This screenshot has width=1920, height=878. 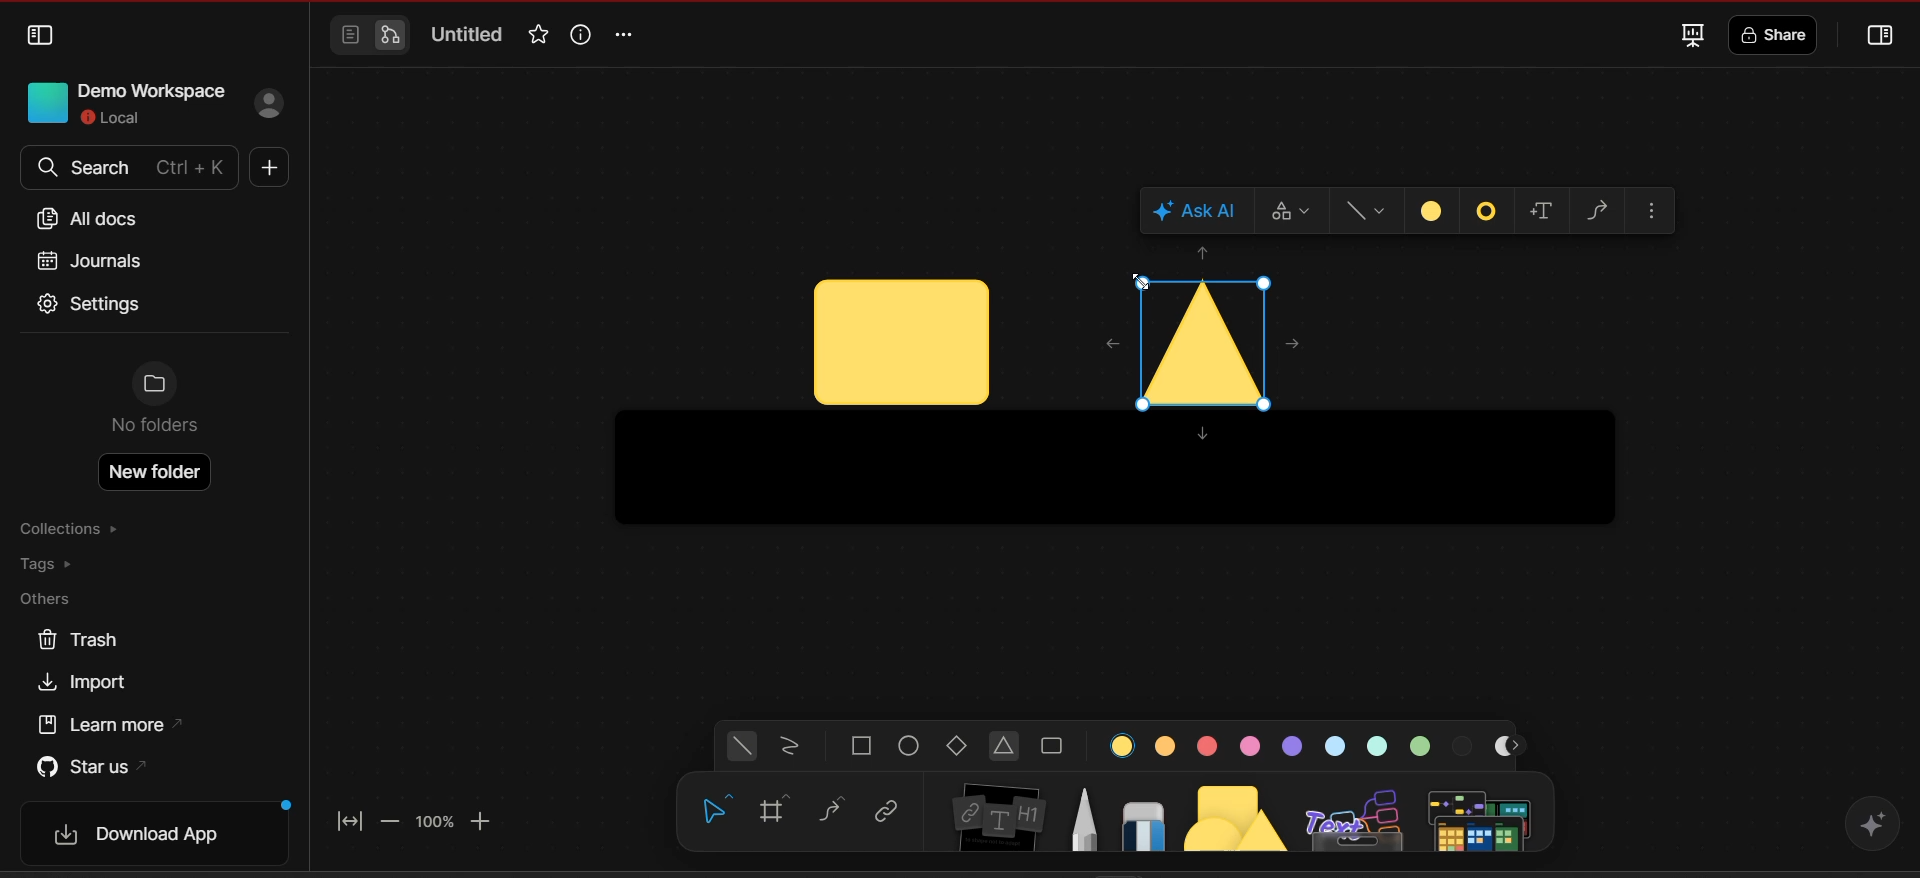 I want to click on color 5, so click(x=1293, y=745).